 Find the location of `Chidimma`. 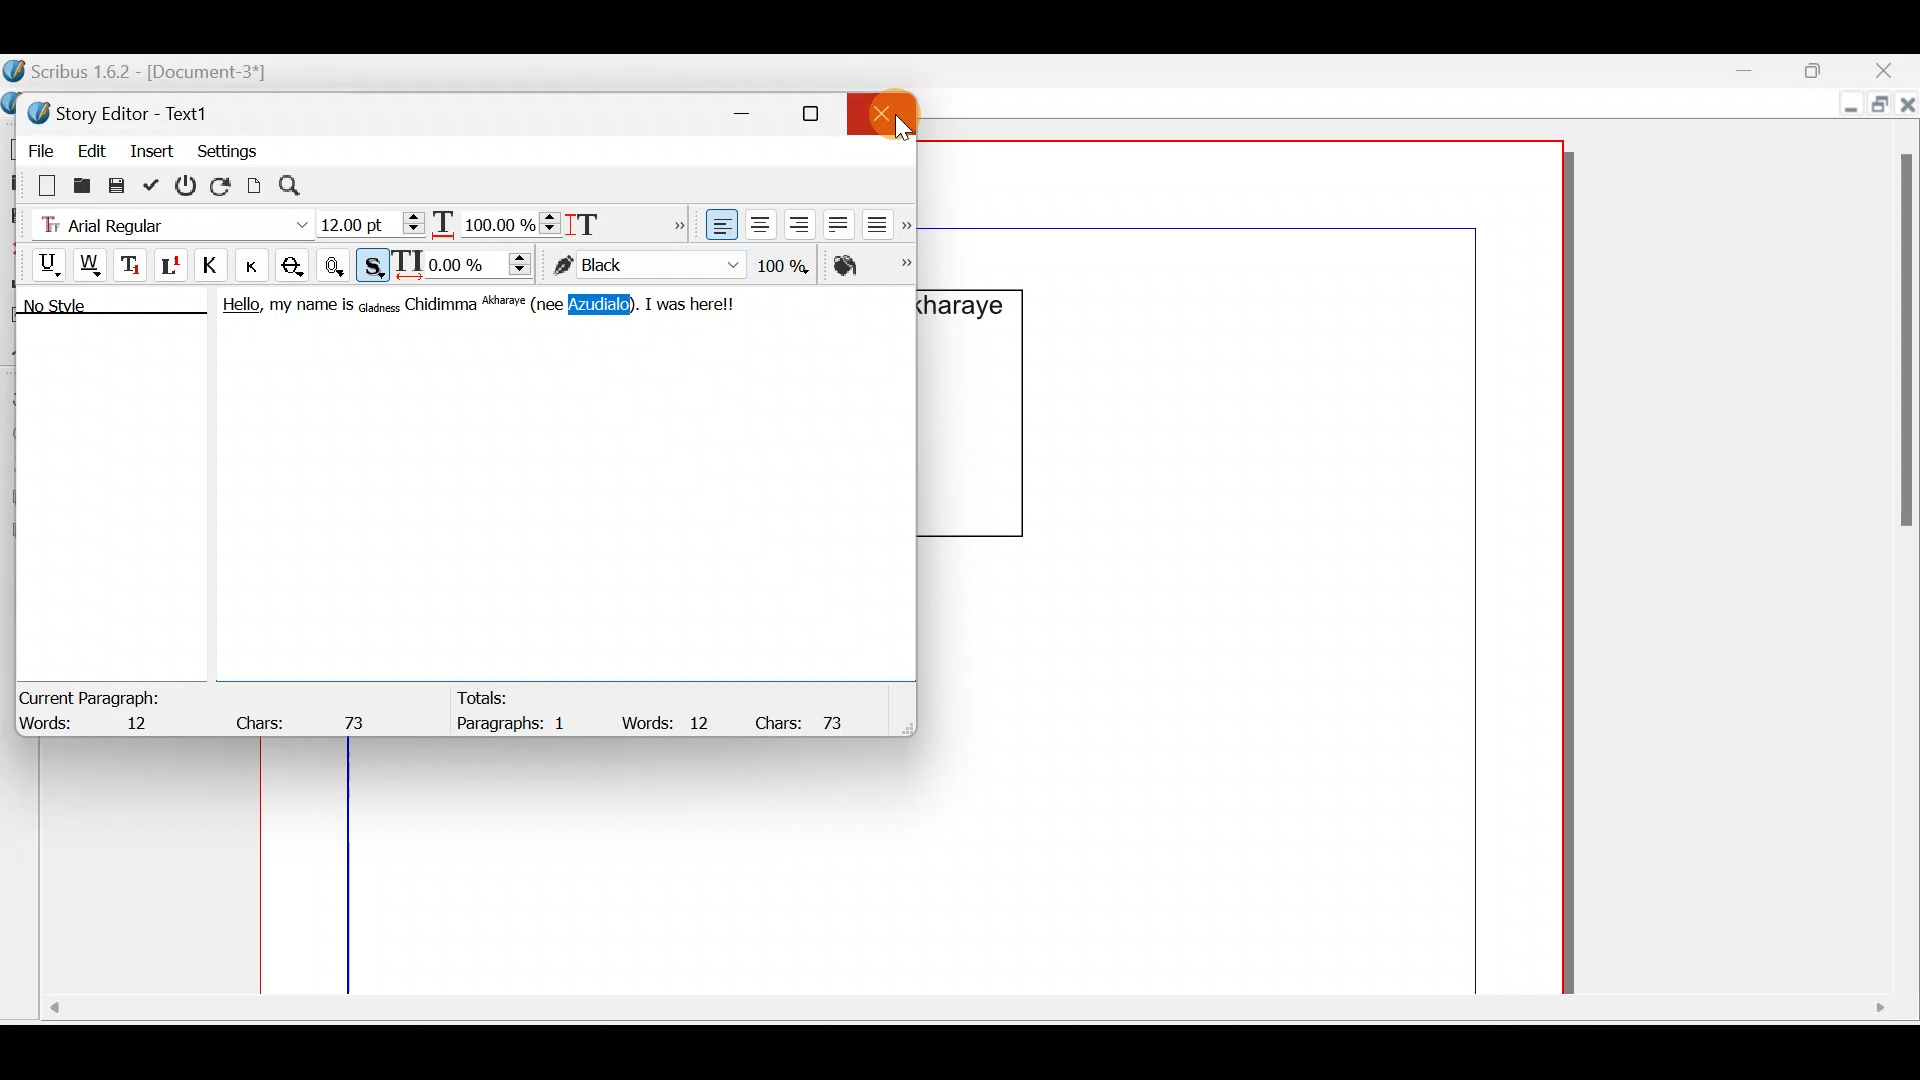

Chidimma is located at coordinates (442, 305).